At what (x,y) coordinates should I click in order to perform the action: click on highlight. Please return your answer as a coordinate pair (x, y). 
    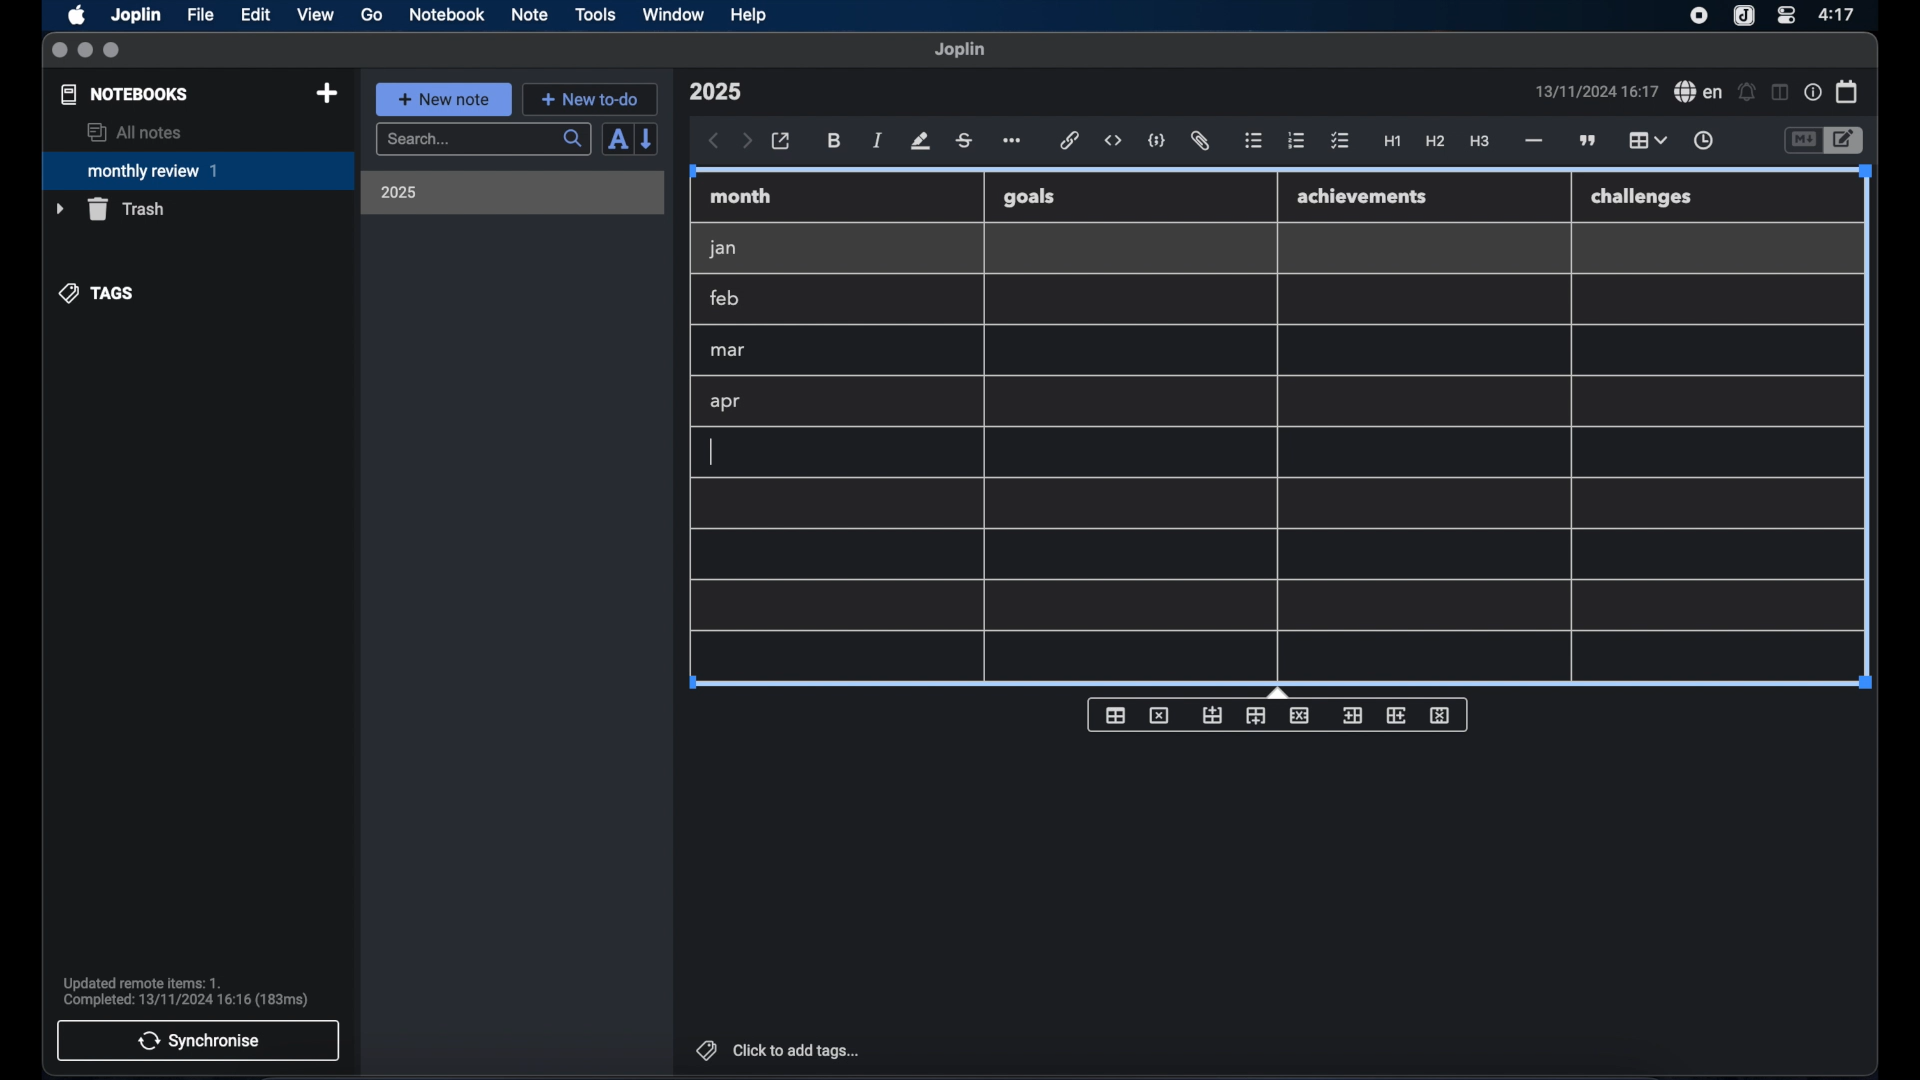
    Looking at the image, I should click on (920, 141).